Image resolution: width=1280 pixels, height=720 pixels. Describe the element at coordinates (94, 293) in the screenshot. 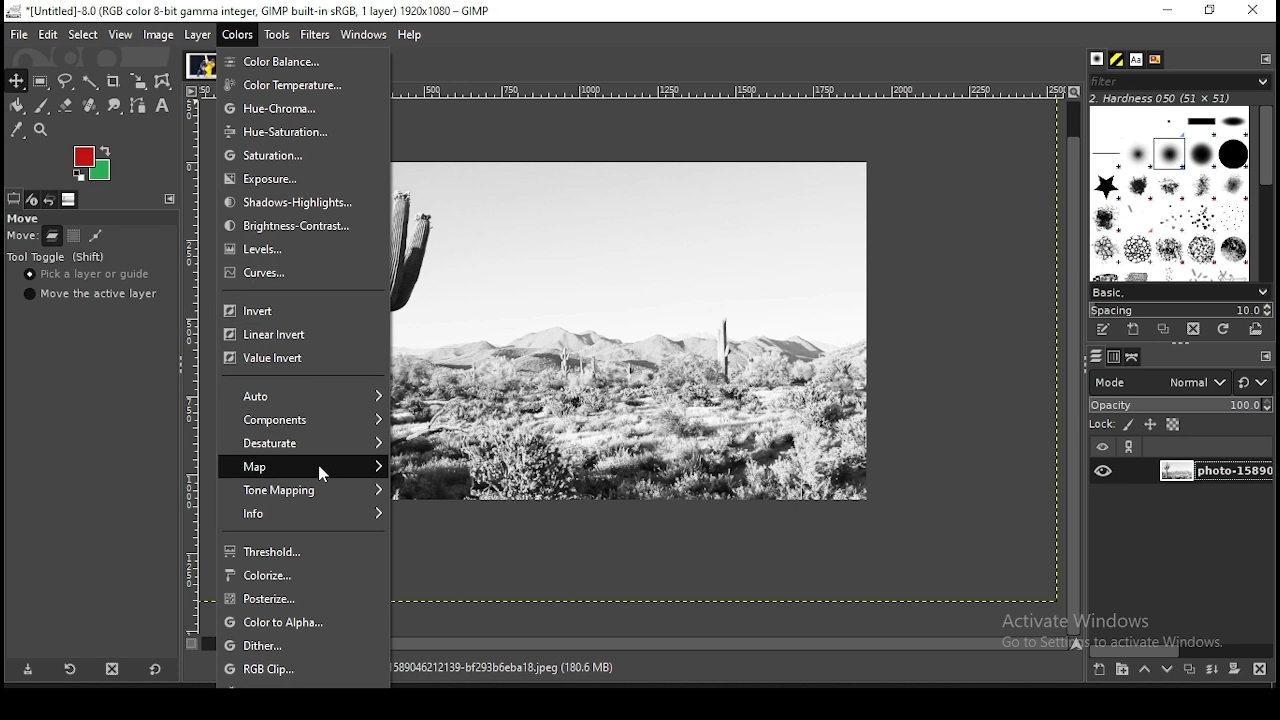

I see `move the active layer` at that location.